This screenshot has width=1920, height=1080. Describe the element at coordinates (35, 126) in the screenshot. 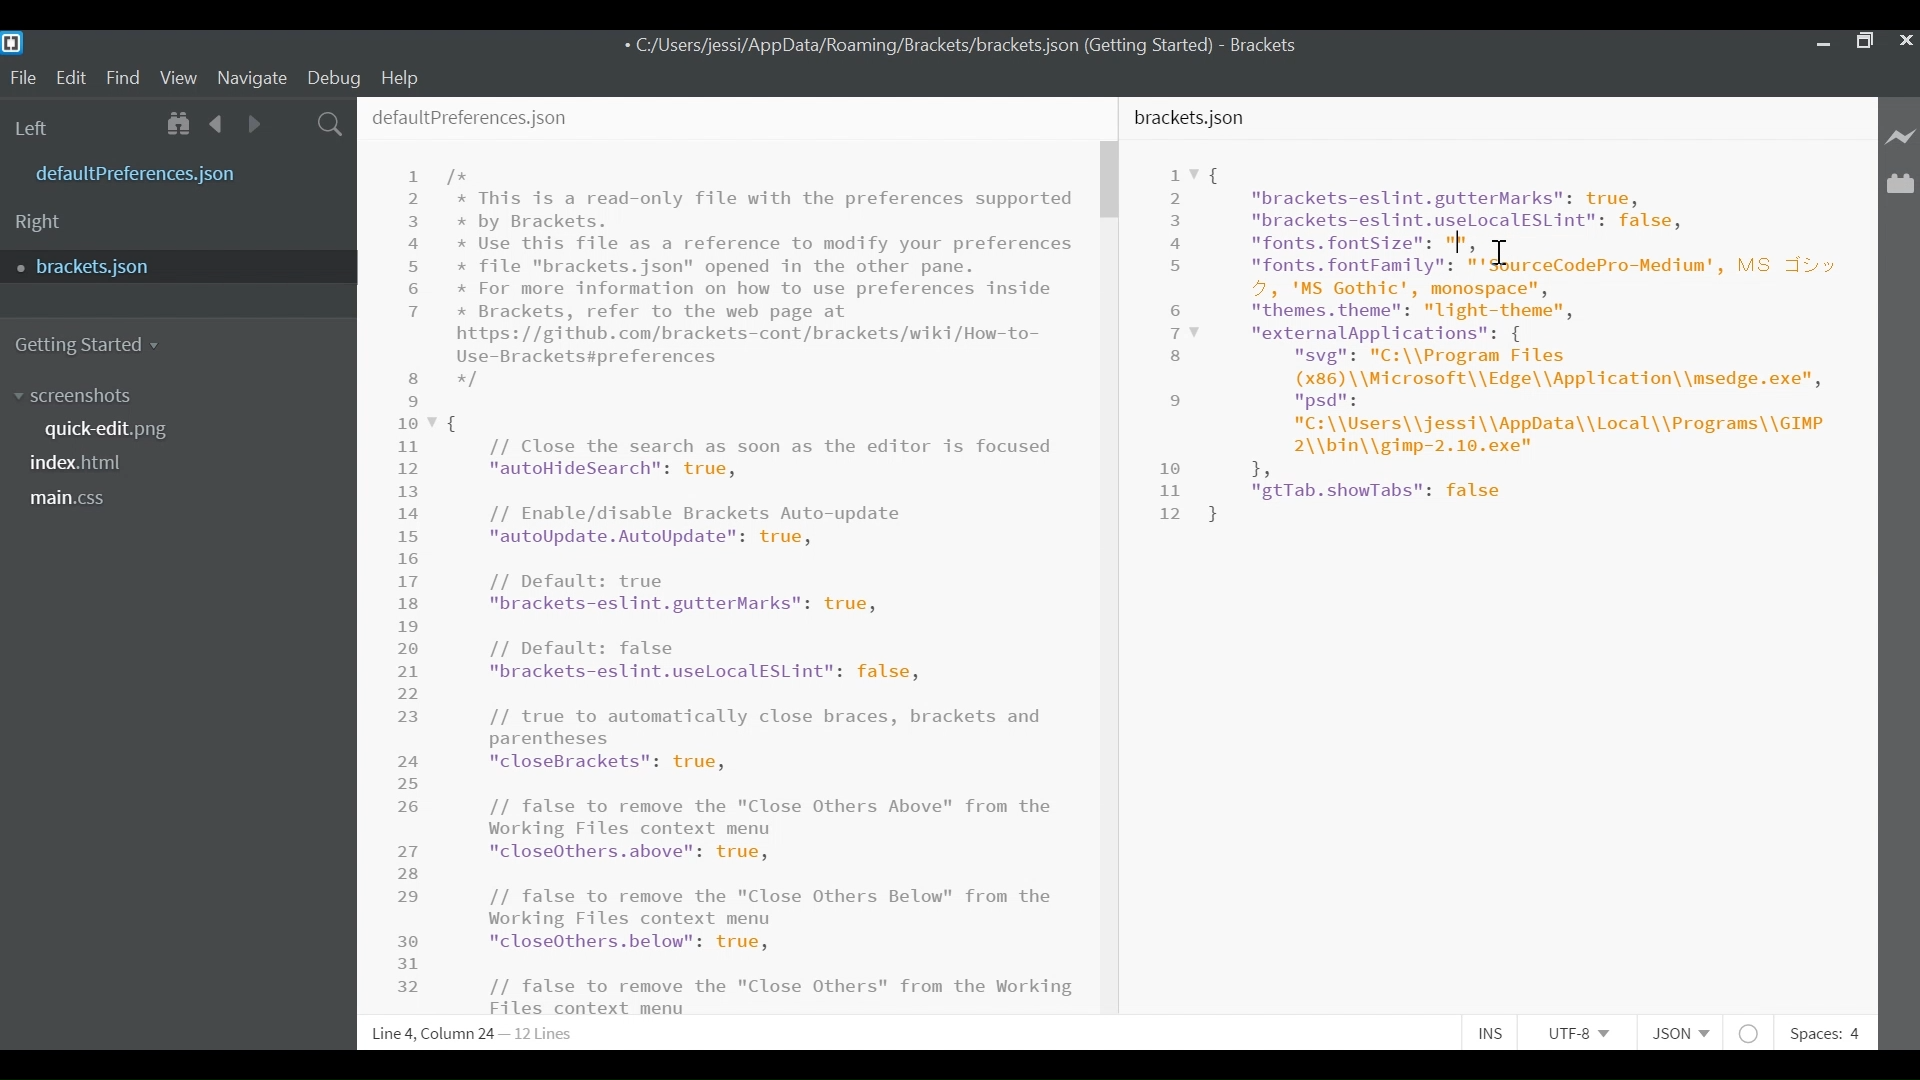

I see `Left` at that location.